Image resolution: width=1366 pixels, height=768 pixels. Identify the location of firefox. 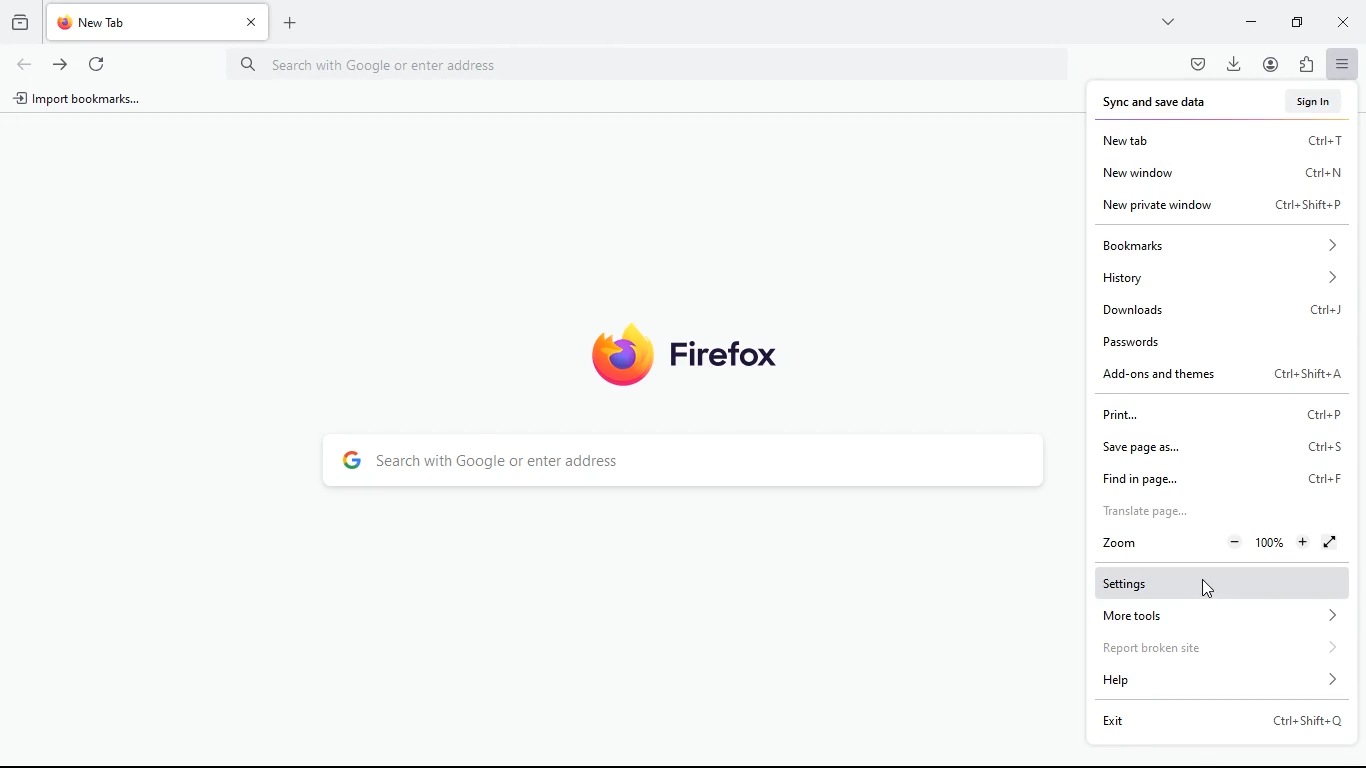
(691, 357).